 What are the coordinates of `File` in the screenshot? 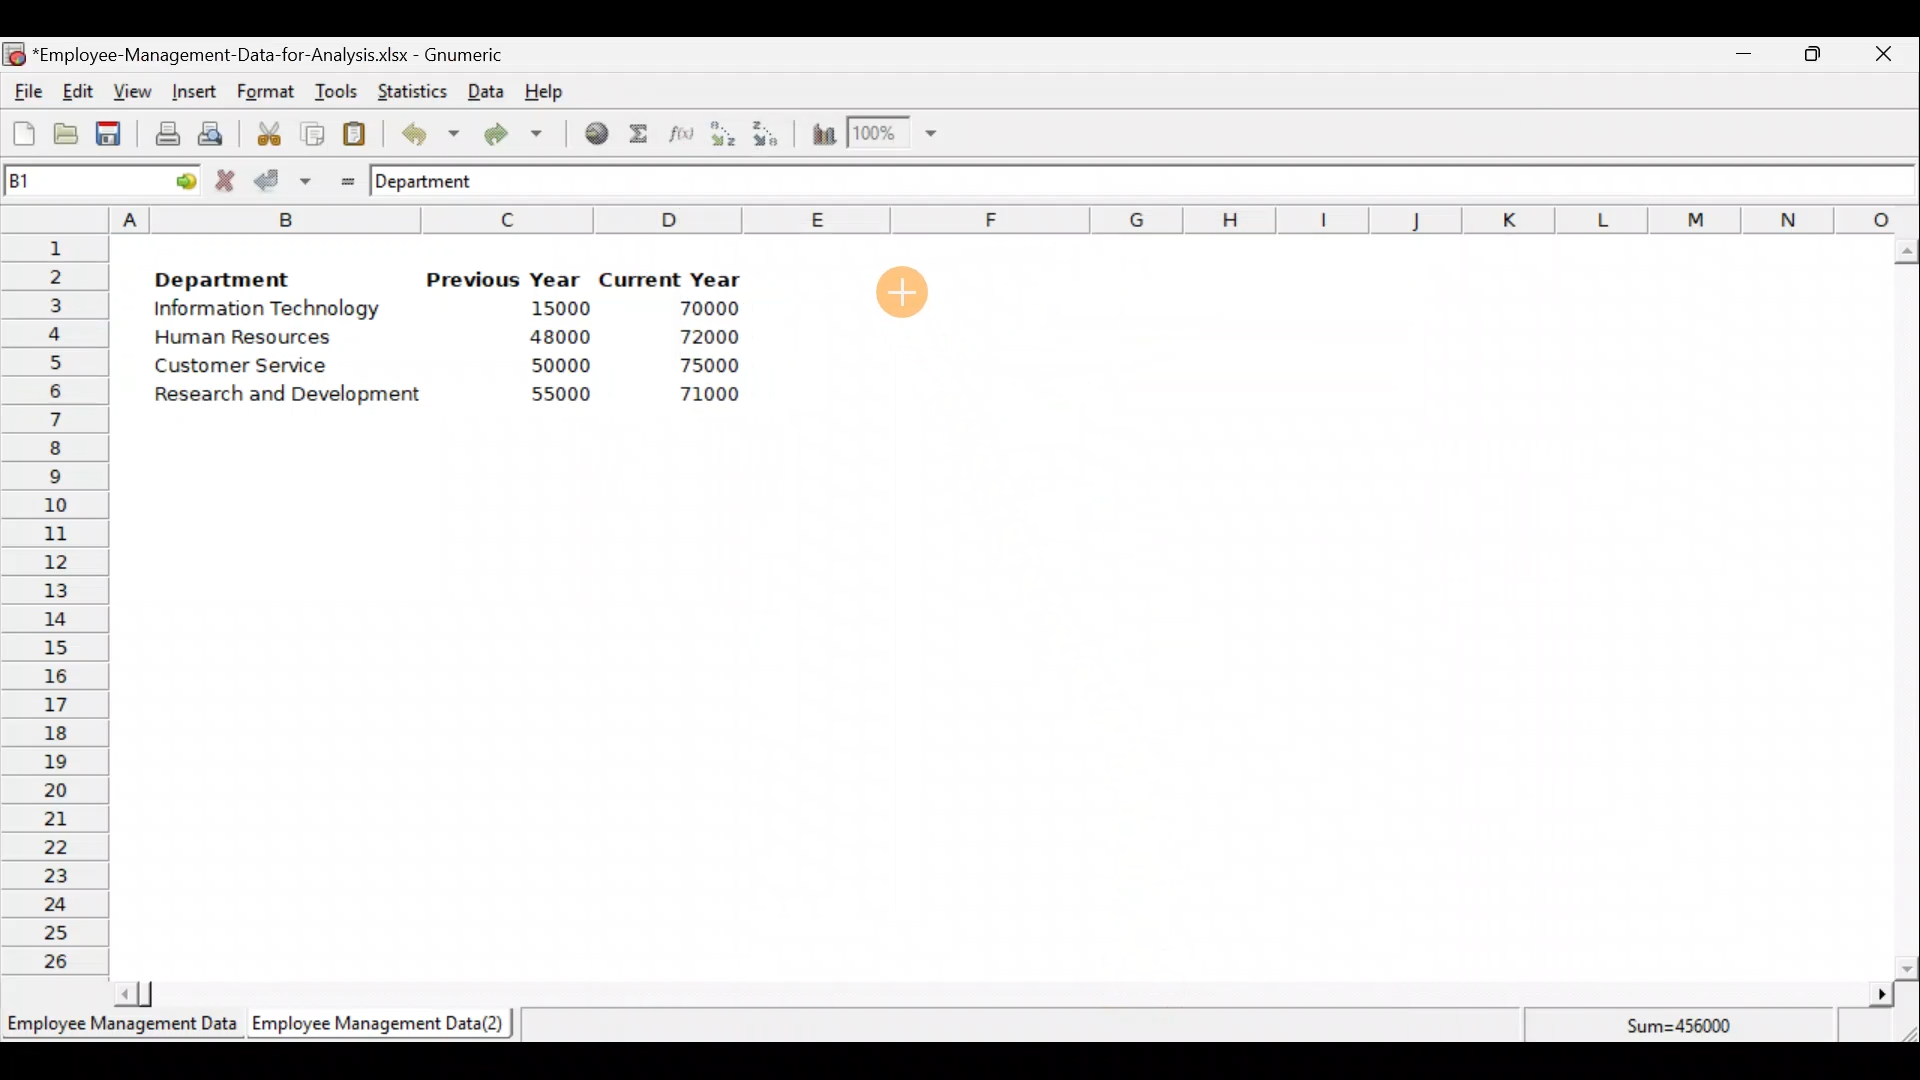 It's located at (25, 92).